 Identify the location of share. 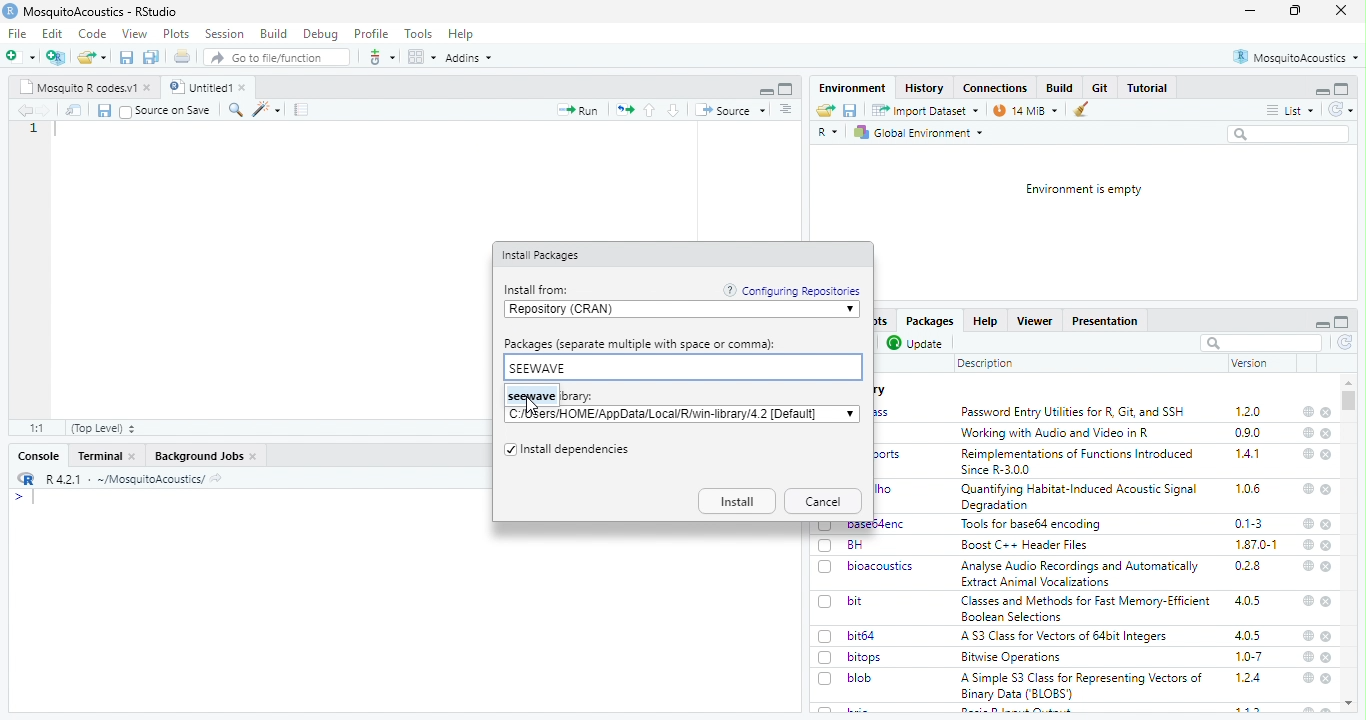
(826, 110).